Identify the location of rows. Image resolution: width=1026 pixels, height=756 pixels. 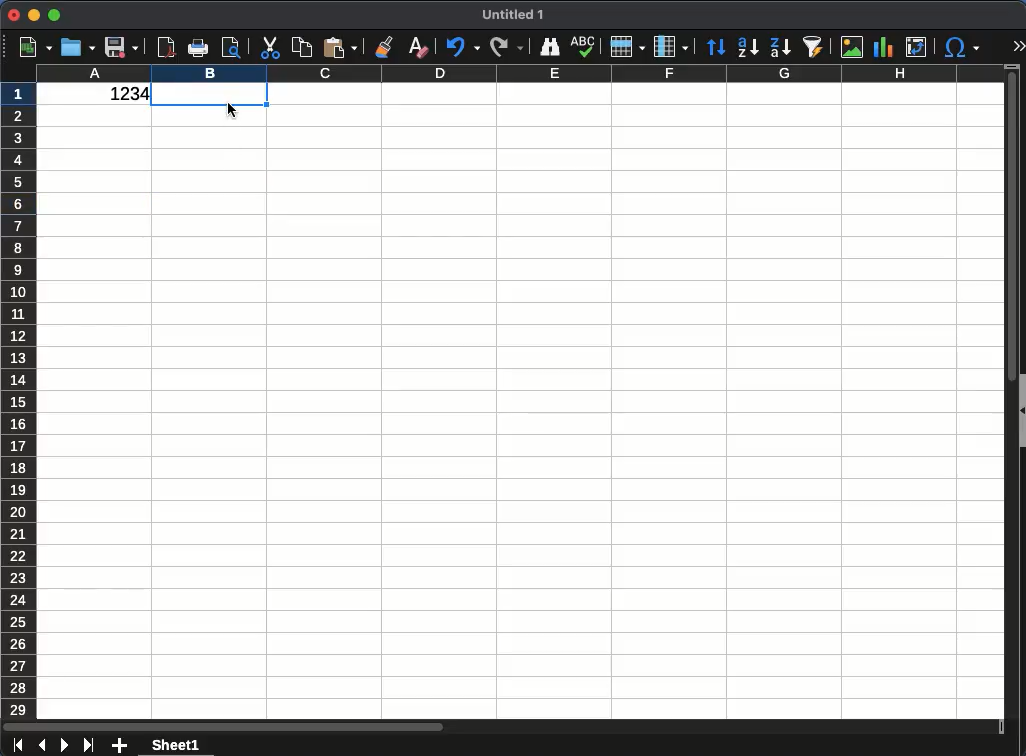
(21, 400).